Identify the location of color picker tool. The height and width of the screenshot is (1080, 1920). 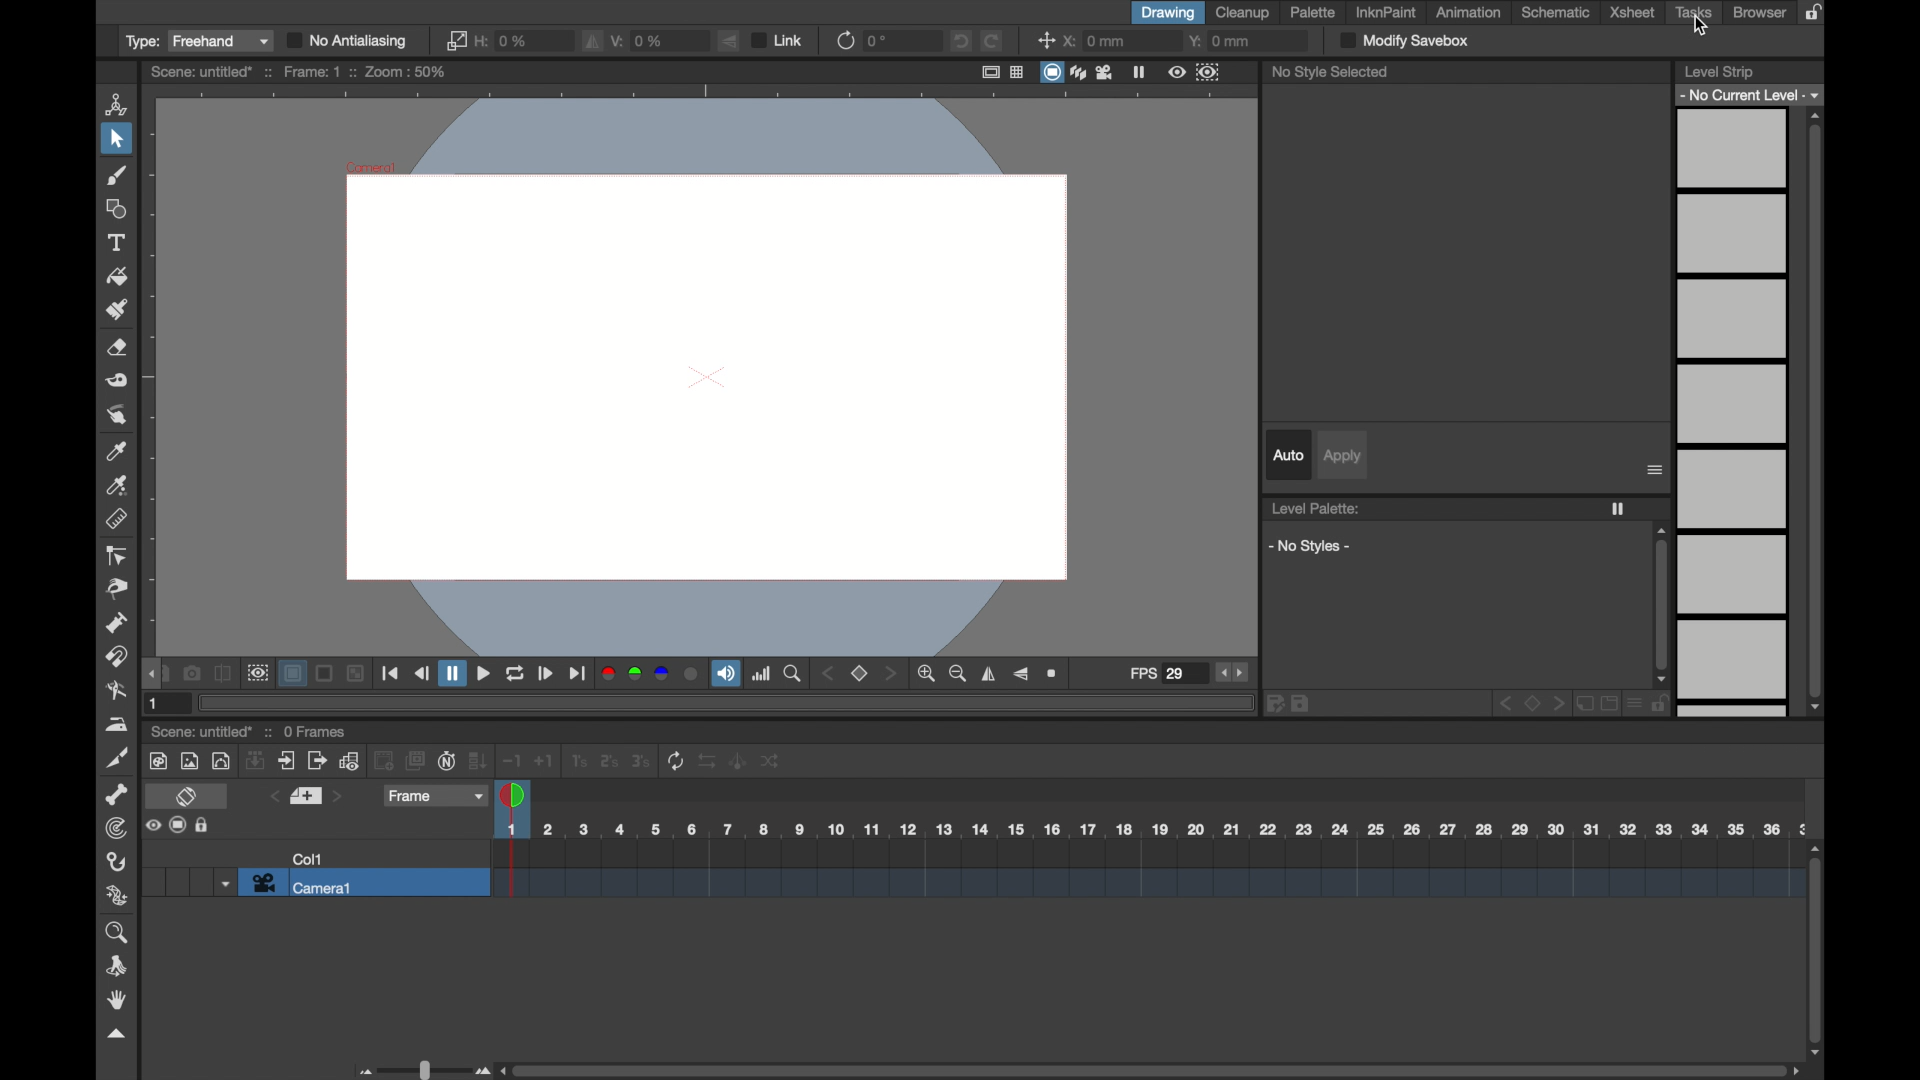
(119, 451).